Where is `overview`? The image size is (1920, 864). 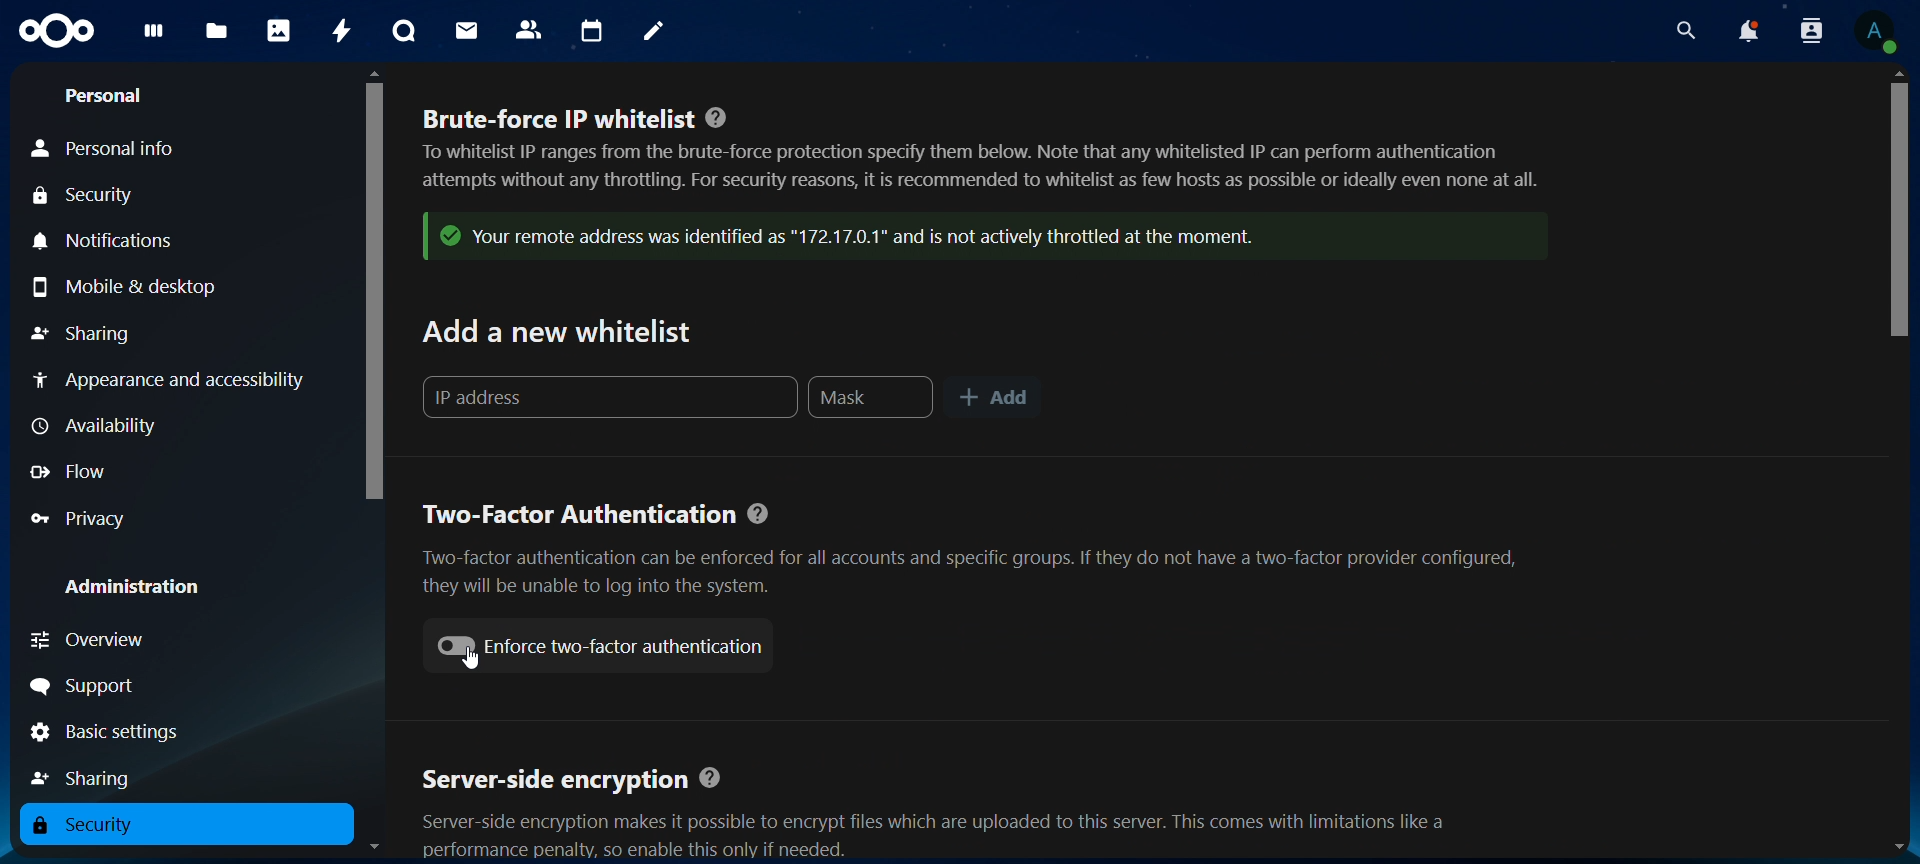 overview is located at coordinates (95, 639).